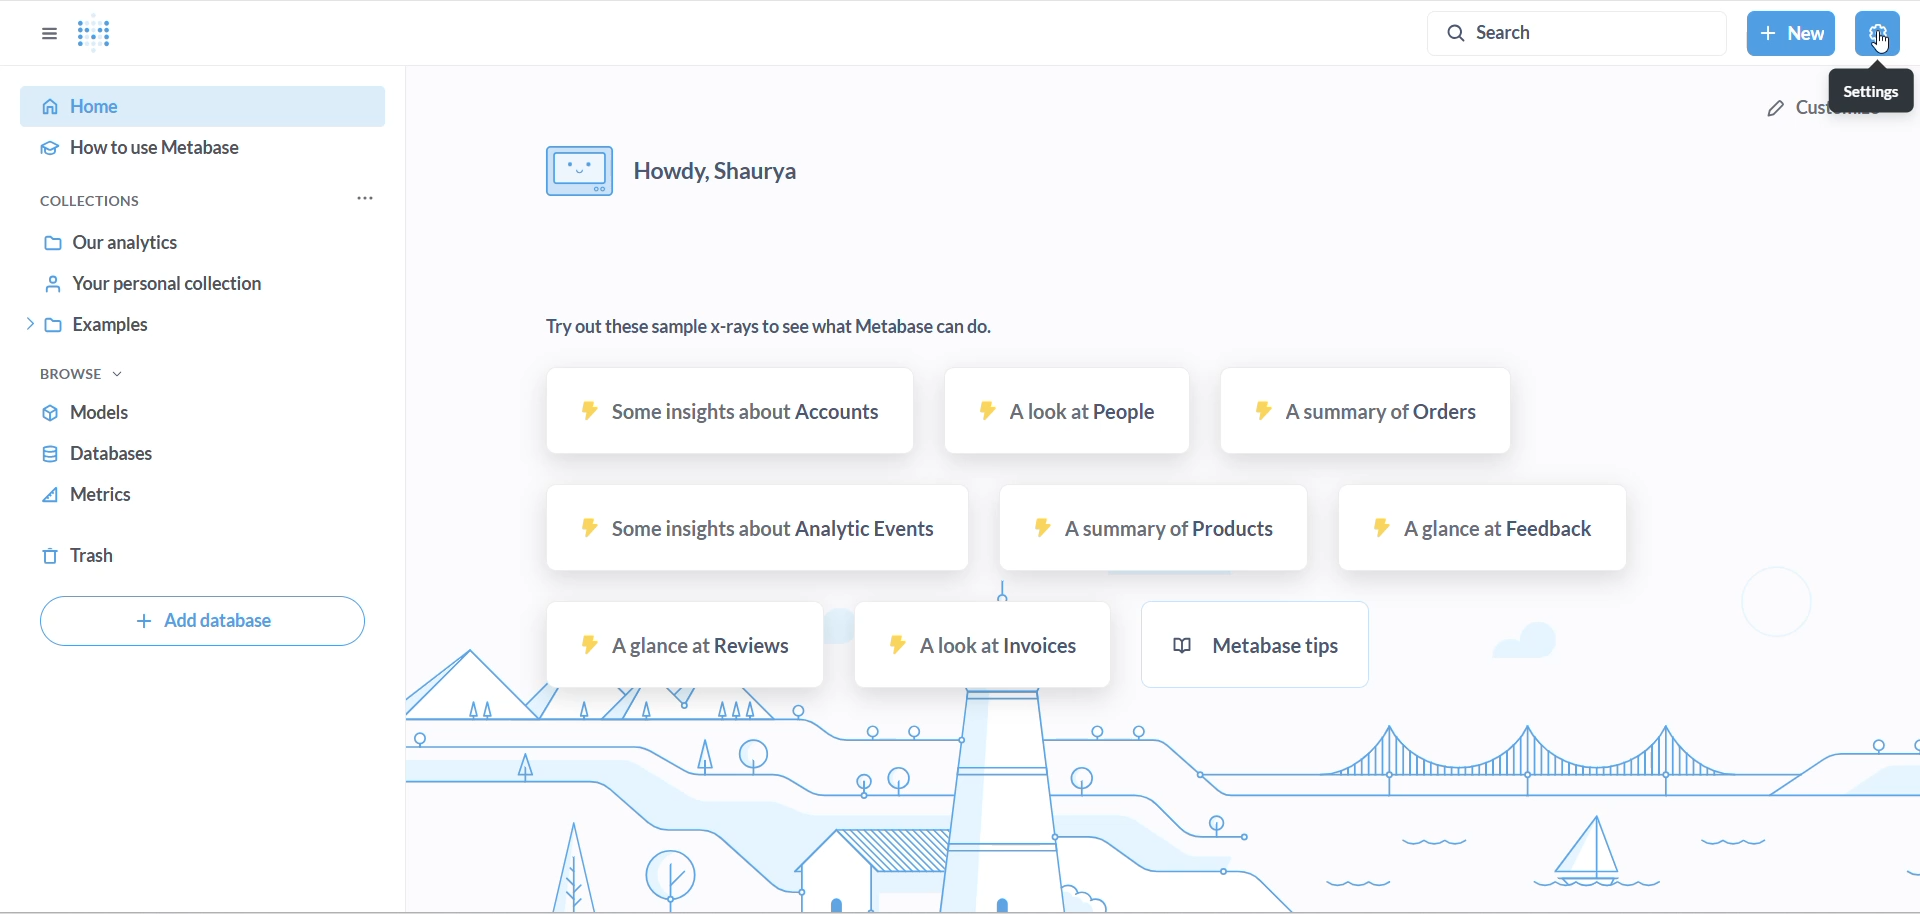  What do you see at coordinates (121, 560) in the screenshot?
I see `TRASH` at bounding box center [121, 560].